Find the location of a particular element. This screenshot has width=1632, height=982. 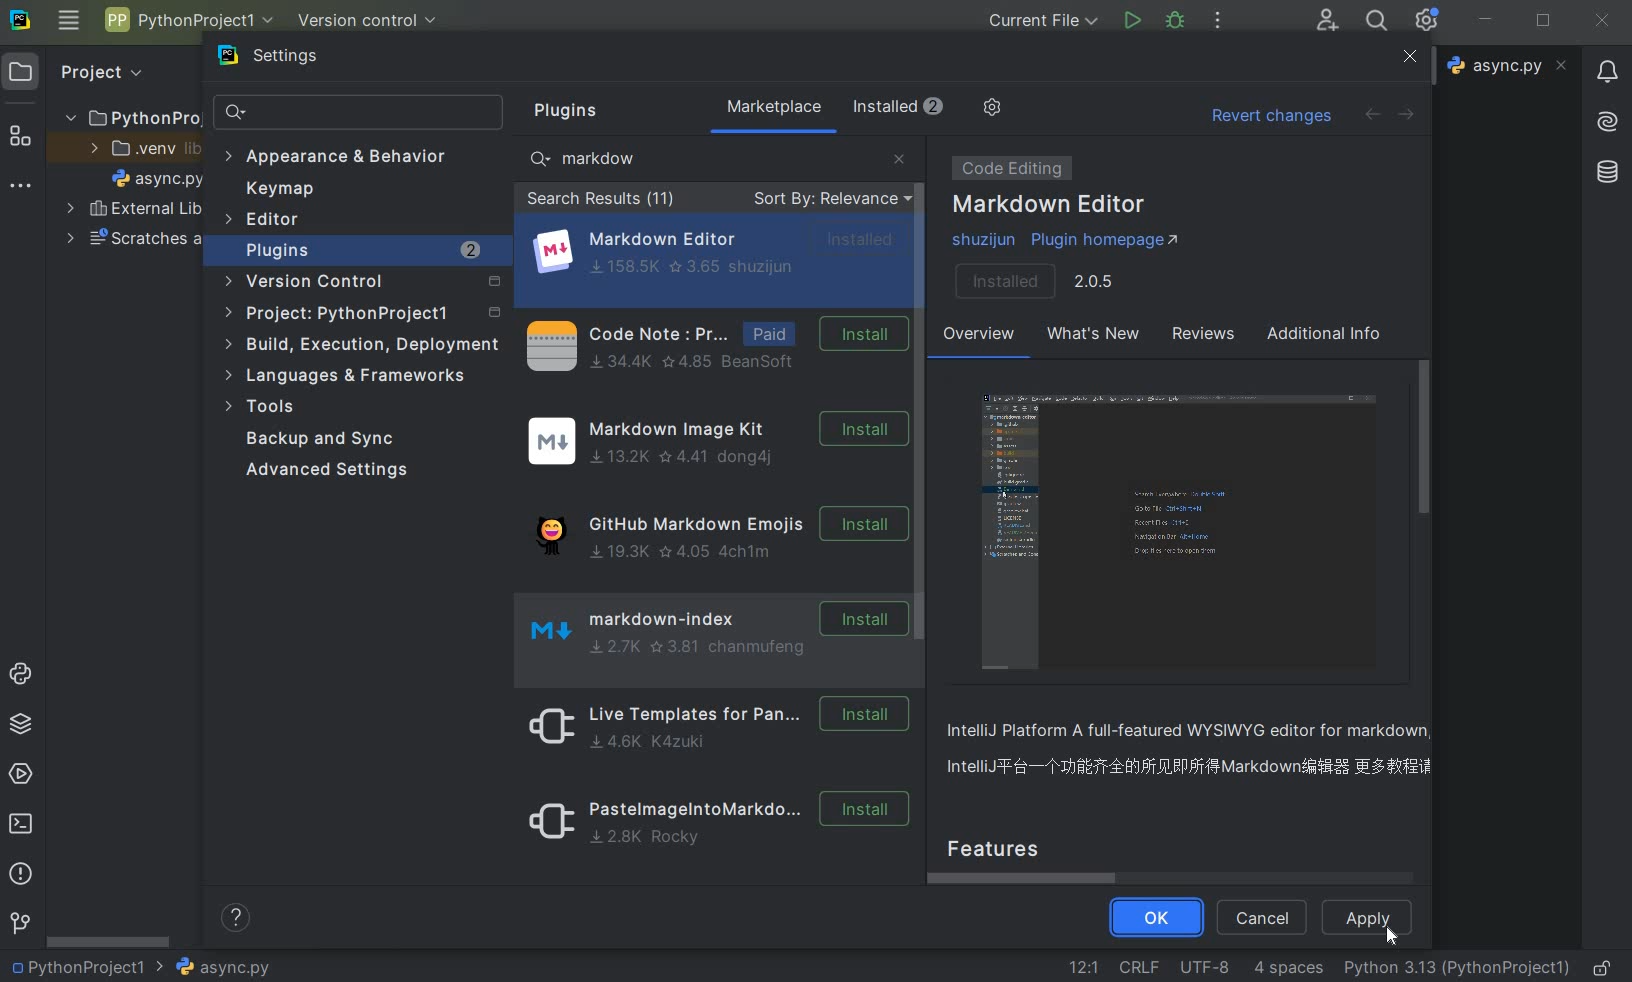

cancel is located at coordinates (1261, 919).